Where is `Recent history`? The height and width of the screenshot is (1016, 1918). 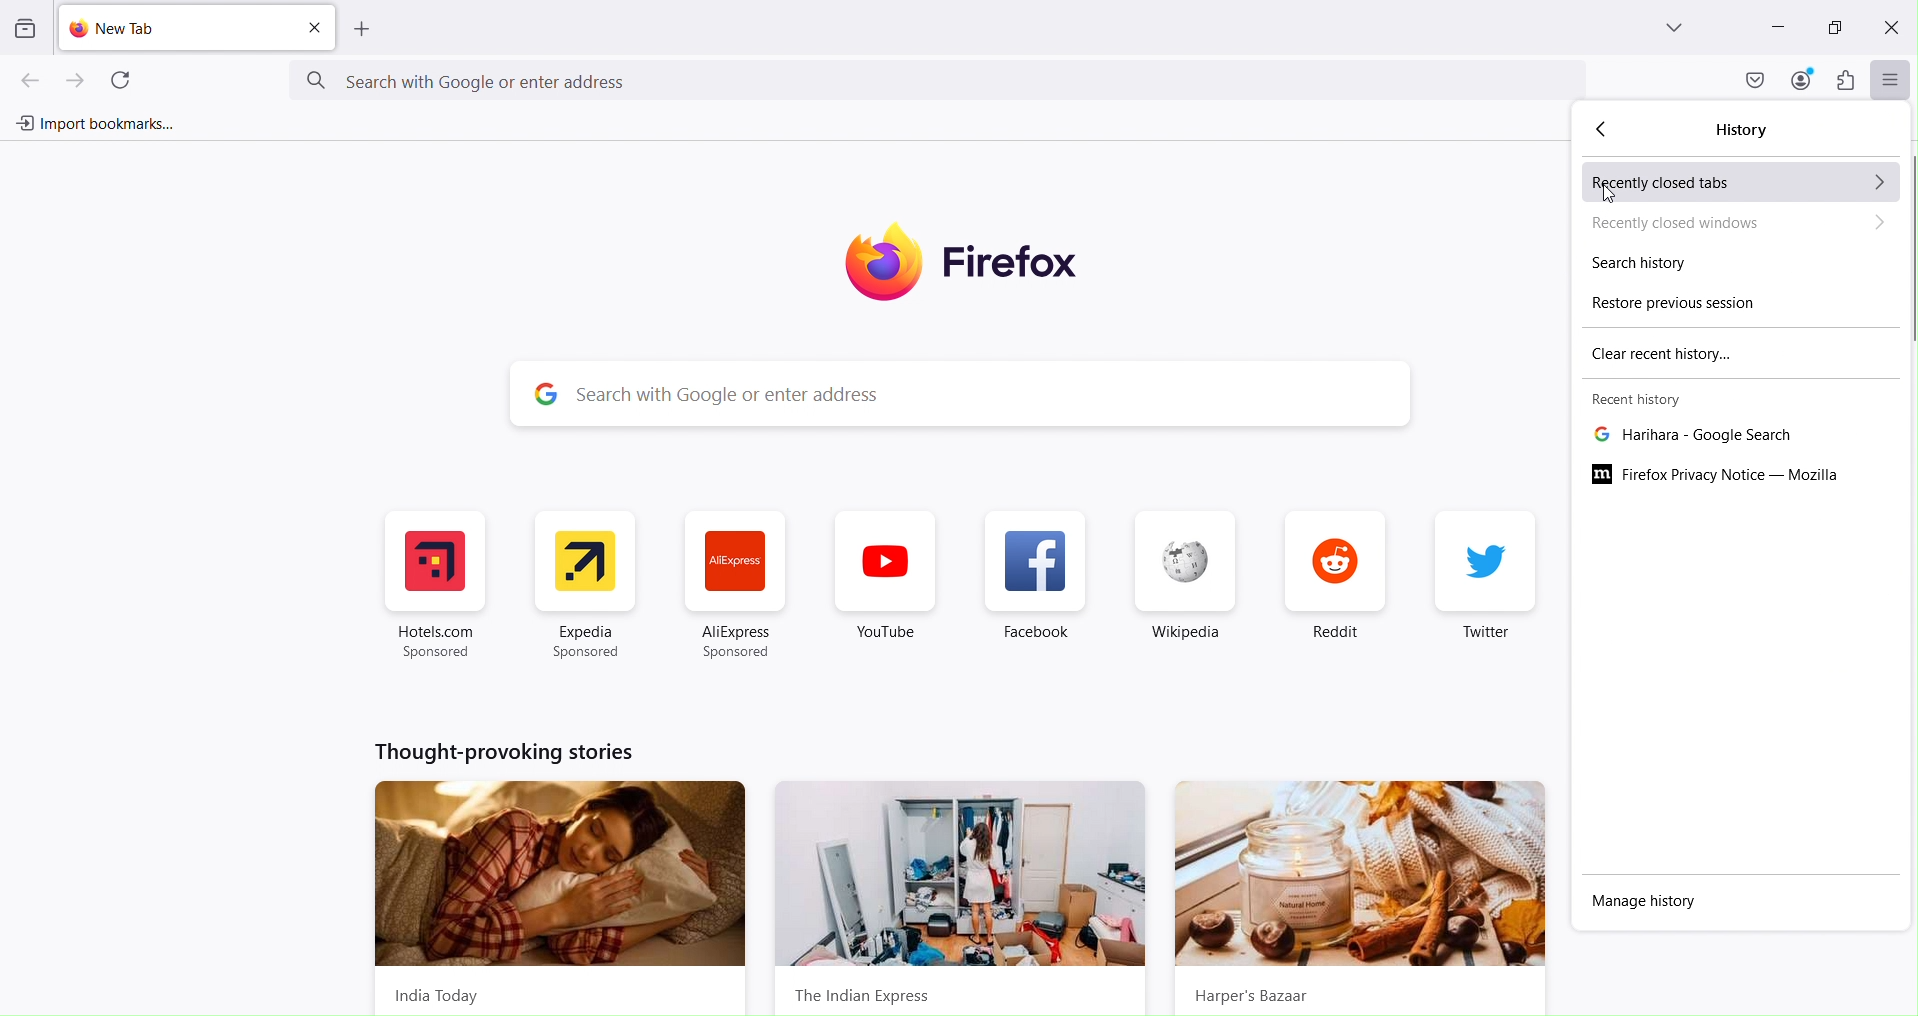 Recent history is located at coordinates (1685, 397).